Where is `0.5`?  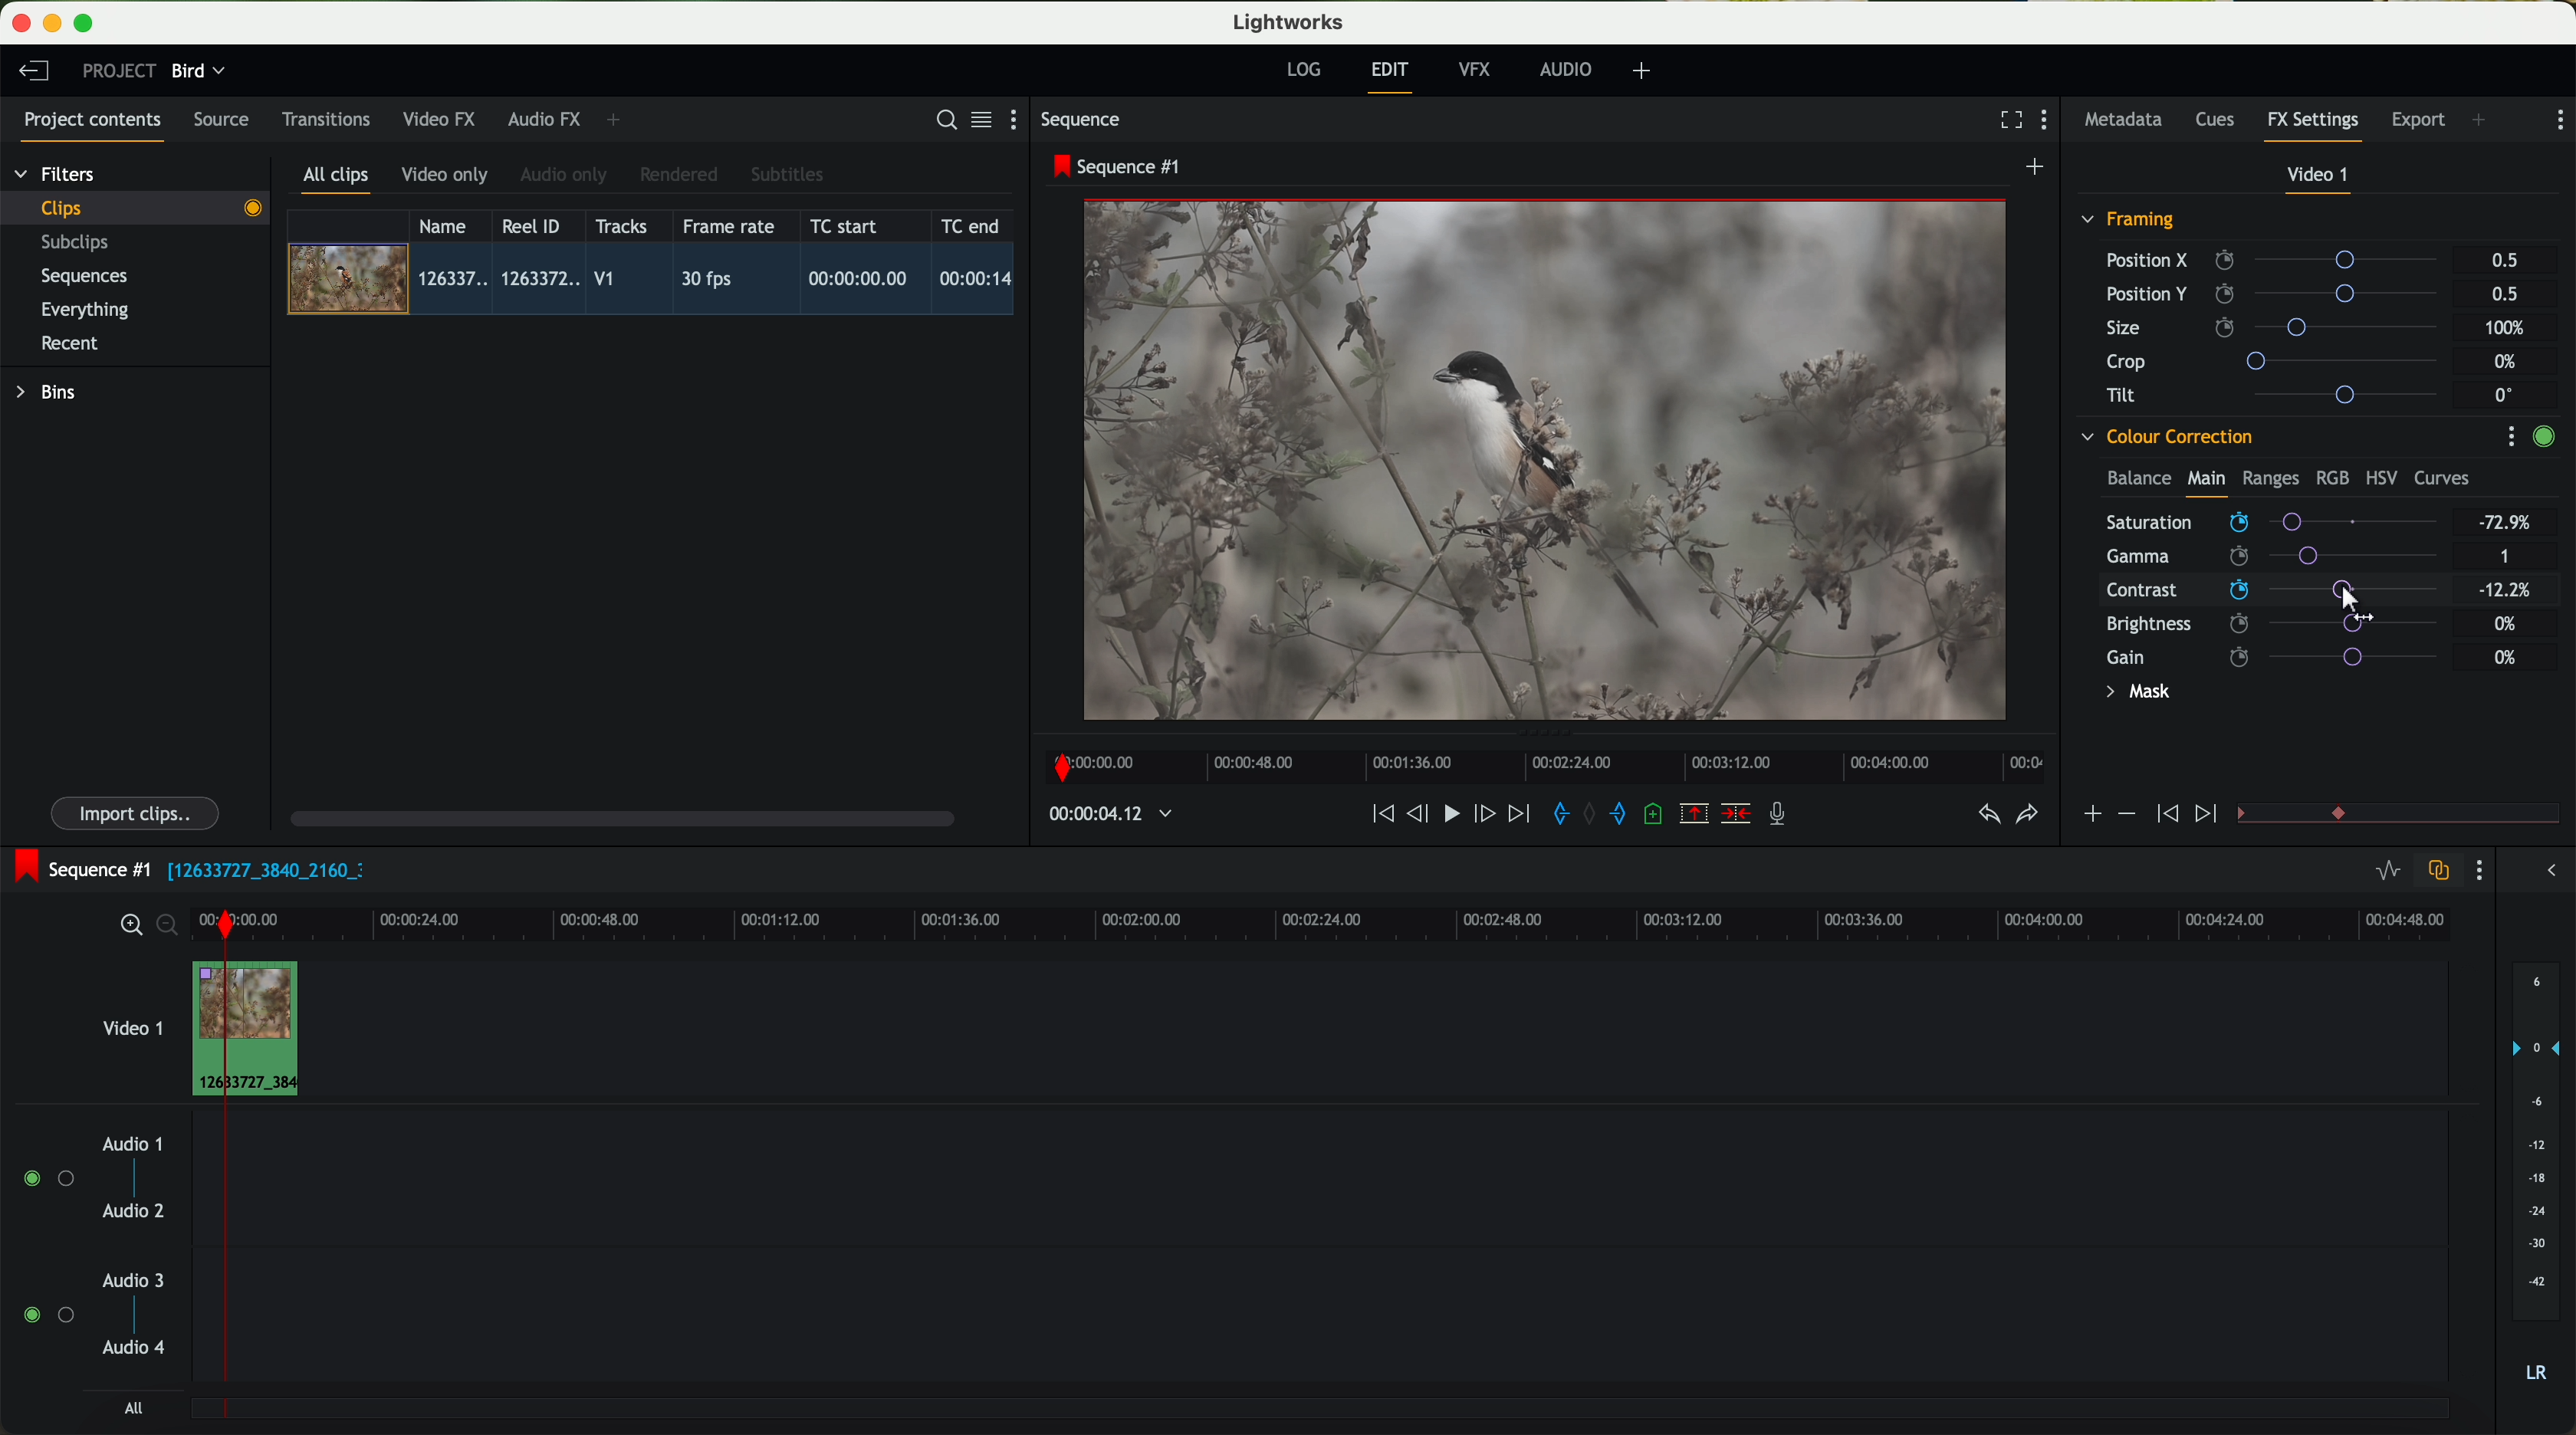
0.5 is located at coordinates (2505, 261).